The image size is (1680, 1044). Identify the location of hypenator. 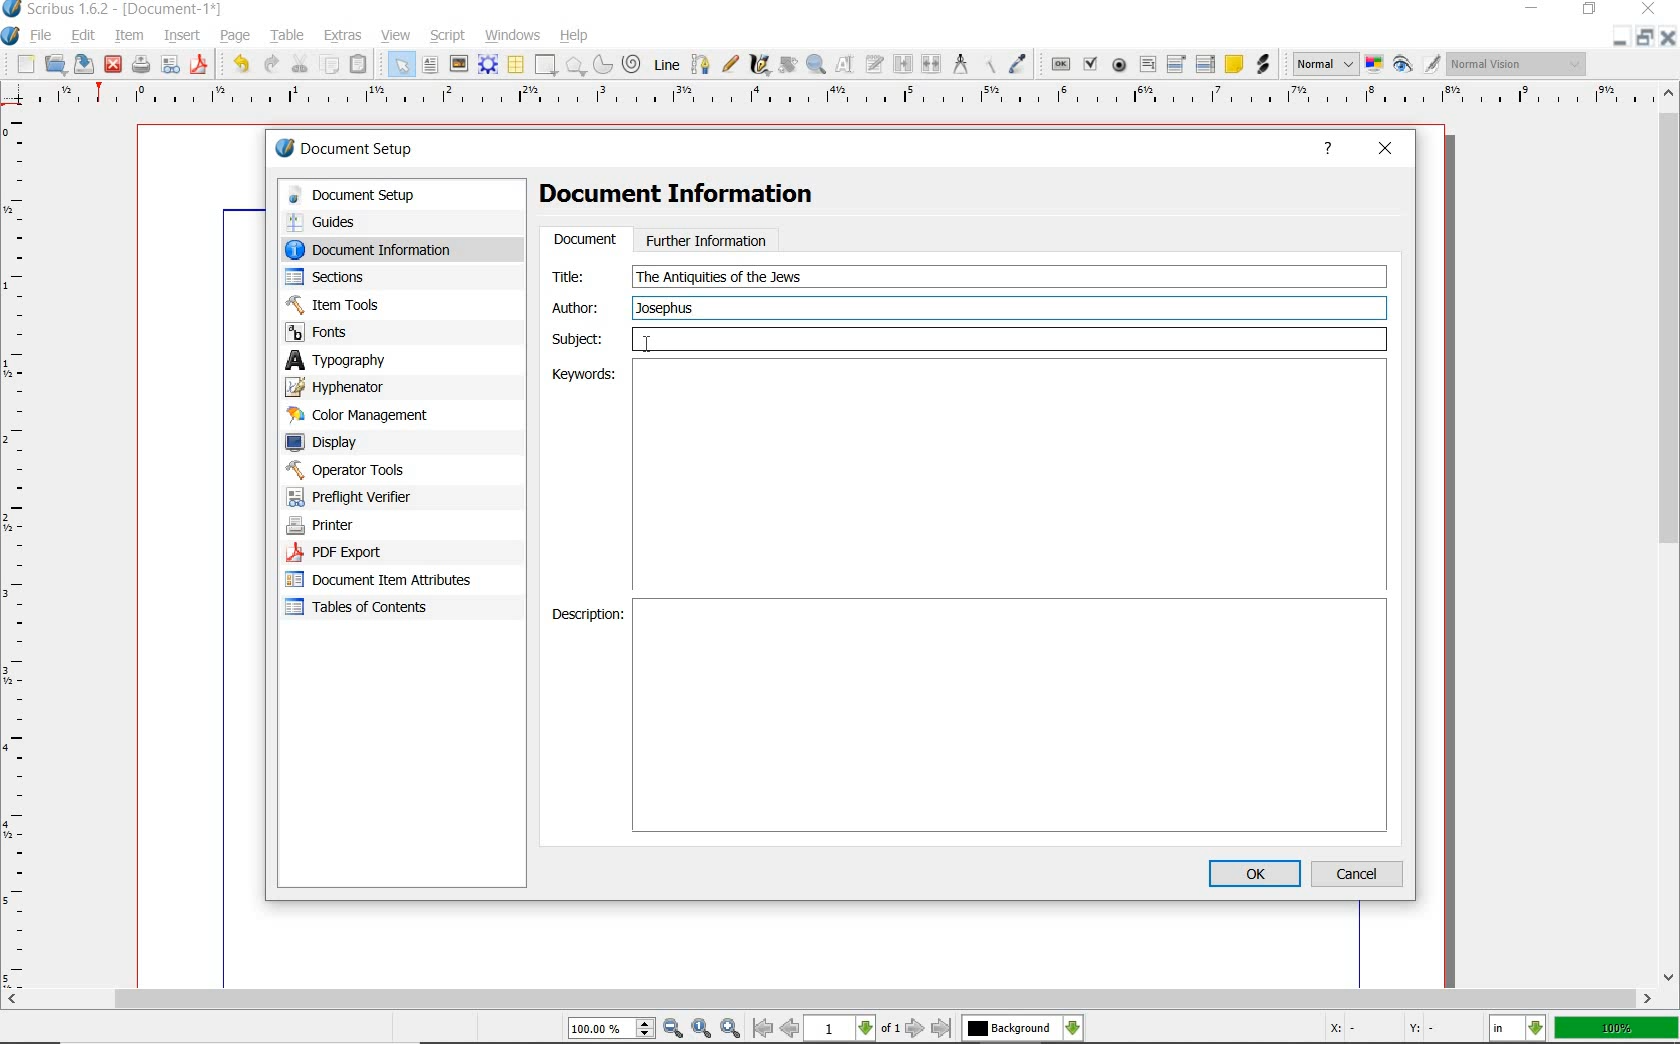
(350, 387).